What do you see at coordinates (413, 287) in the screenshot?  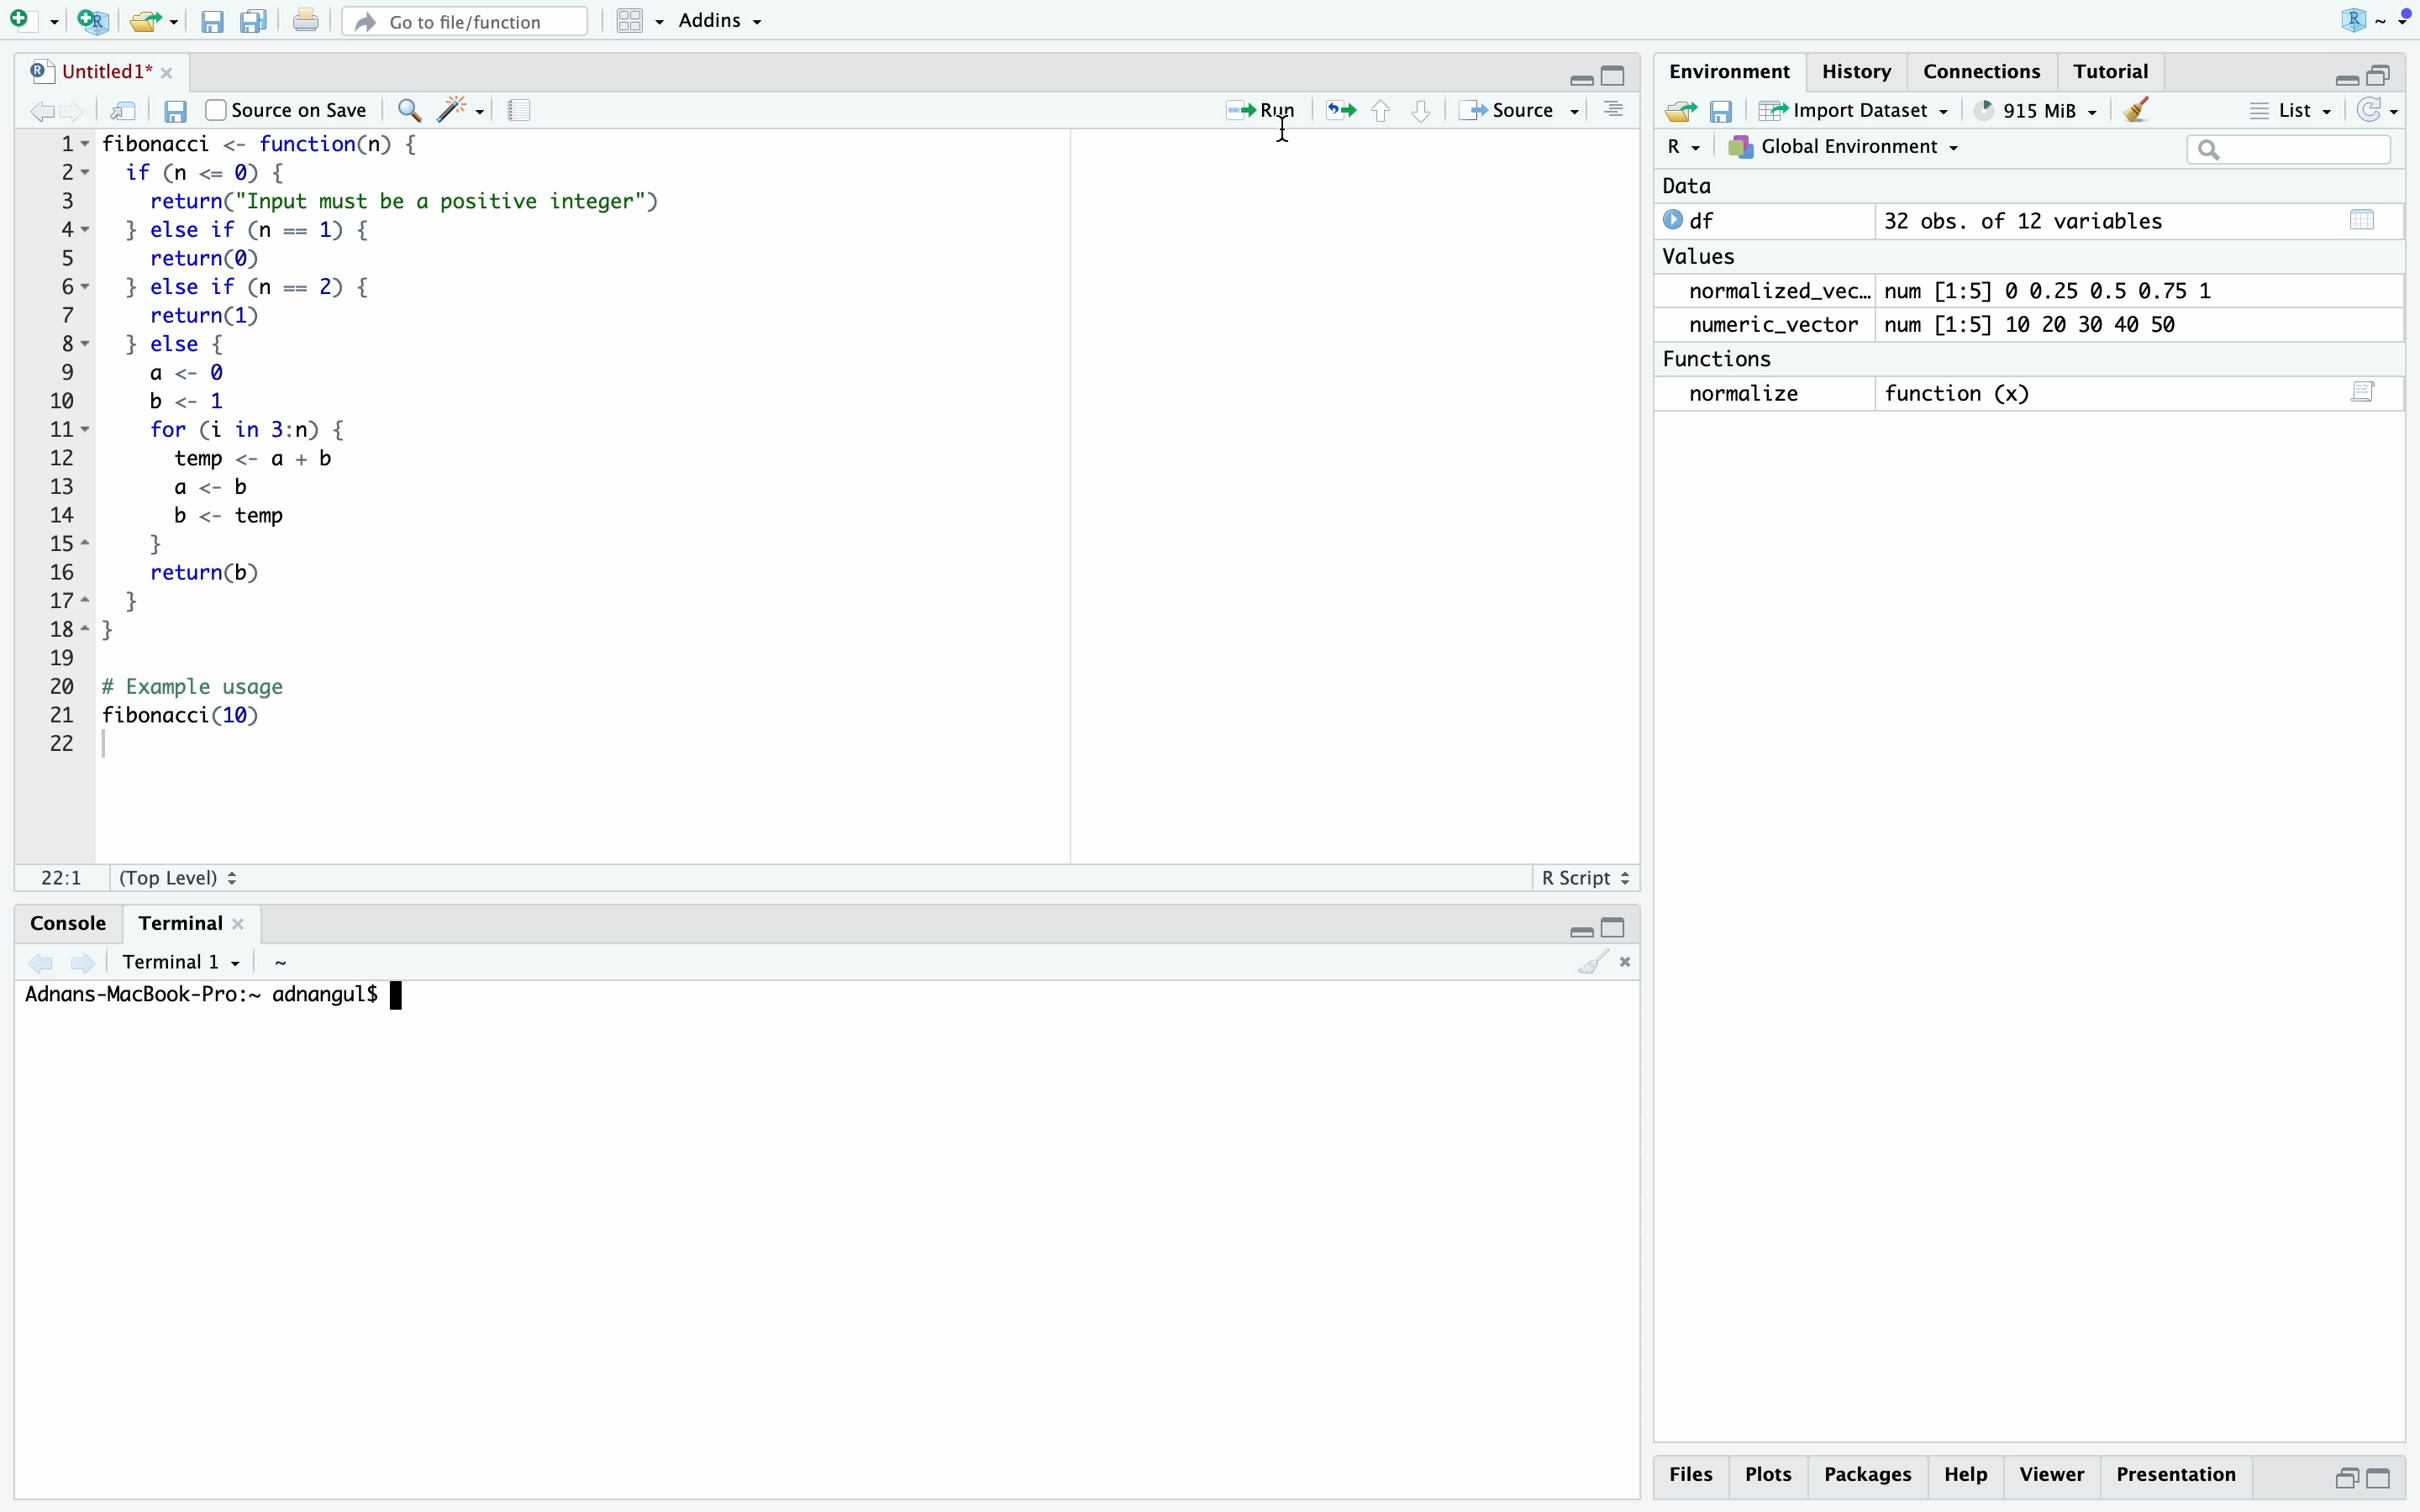 I see `if else loop ` at bounding box center [413, 287].